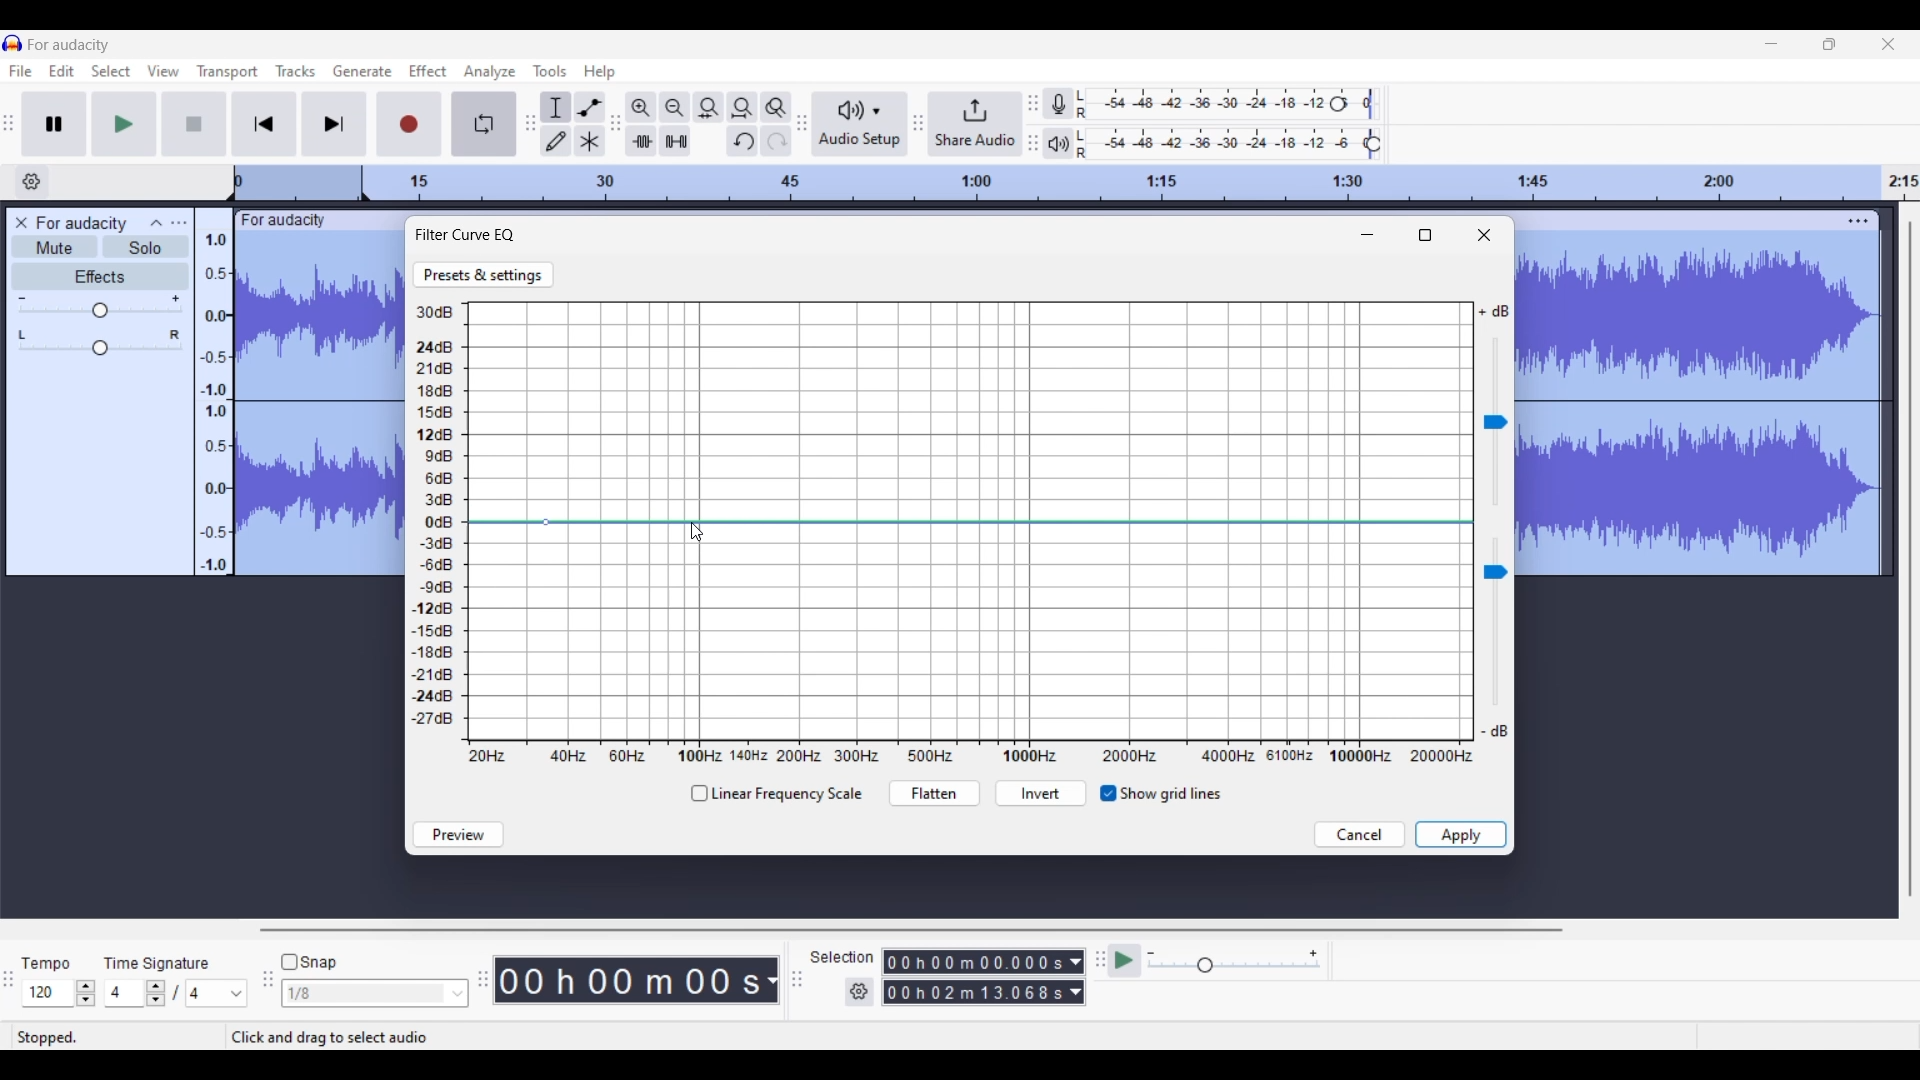 The width and height of the screenshot is (1920, 1080). I want to click on Draw tool, so click(556, 141).